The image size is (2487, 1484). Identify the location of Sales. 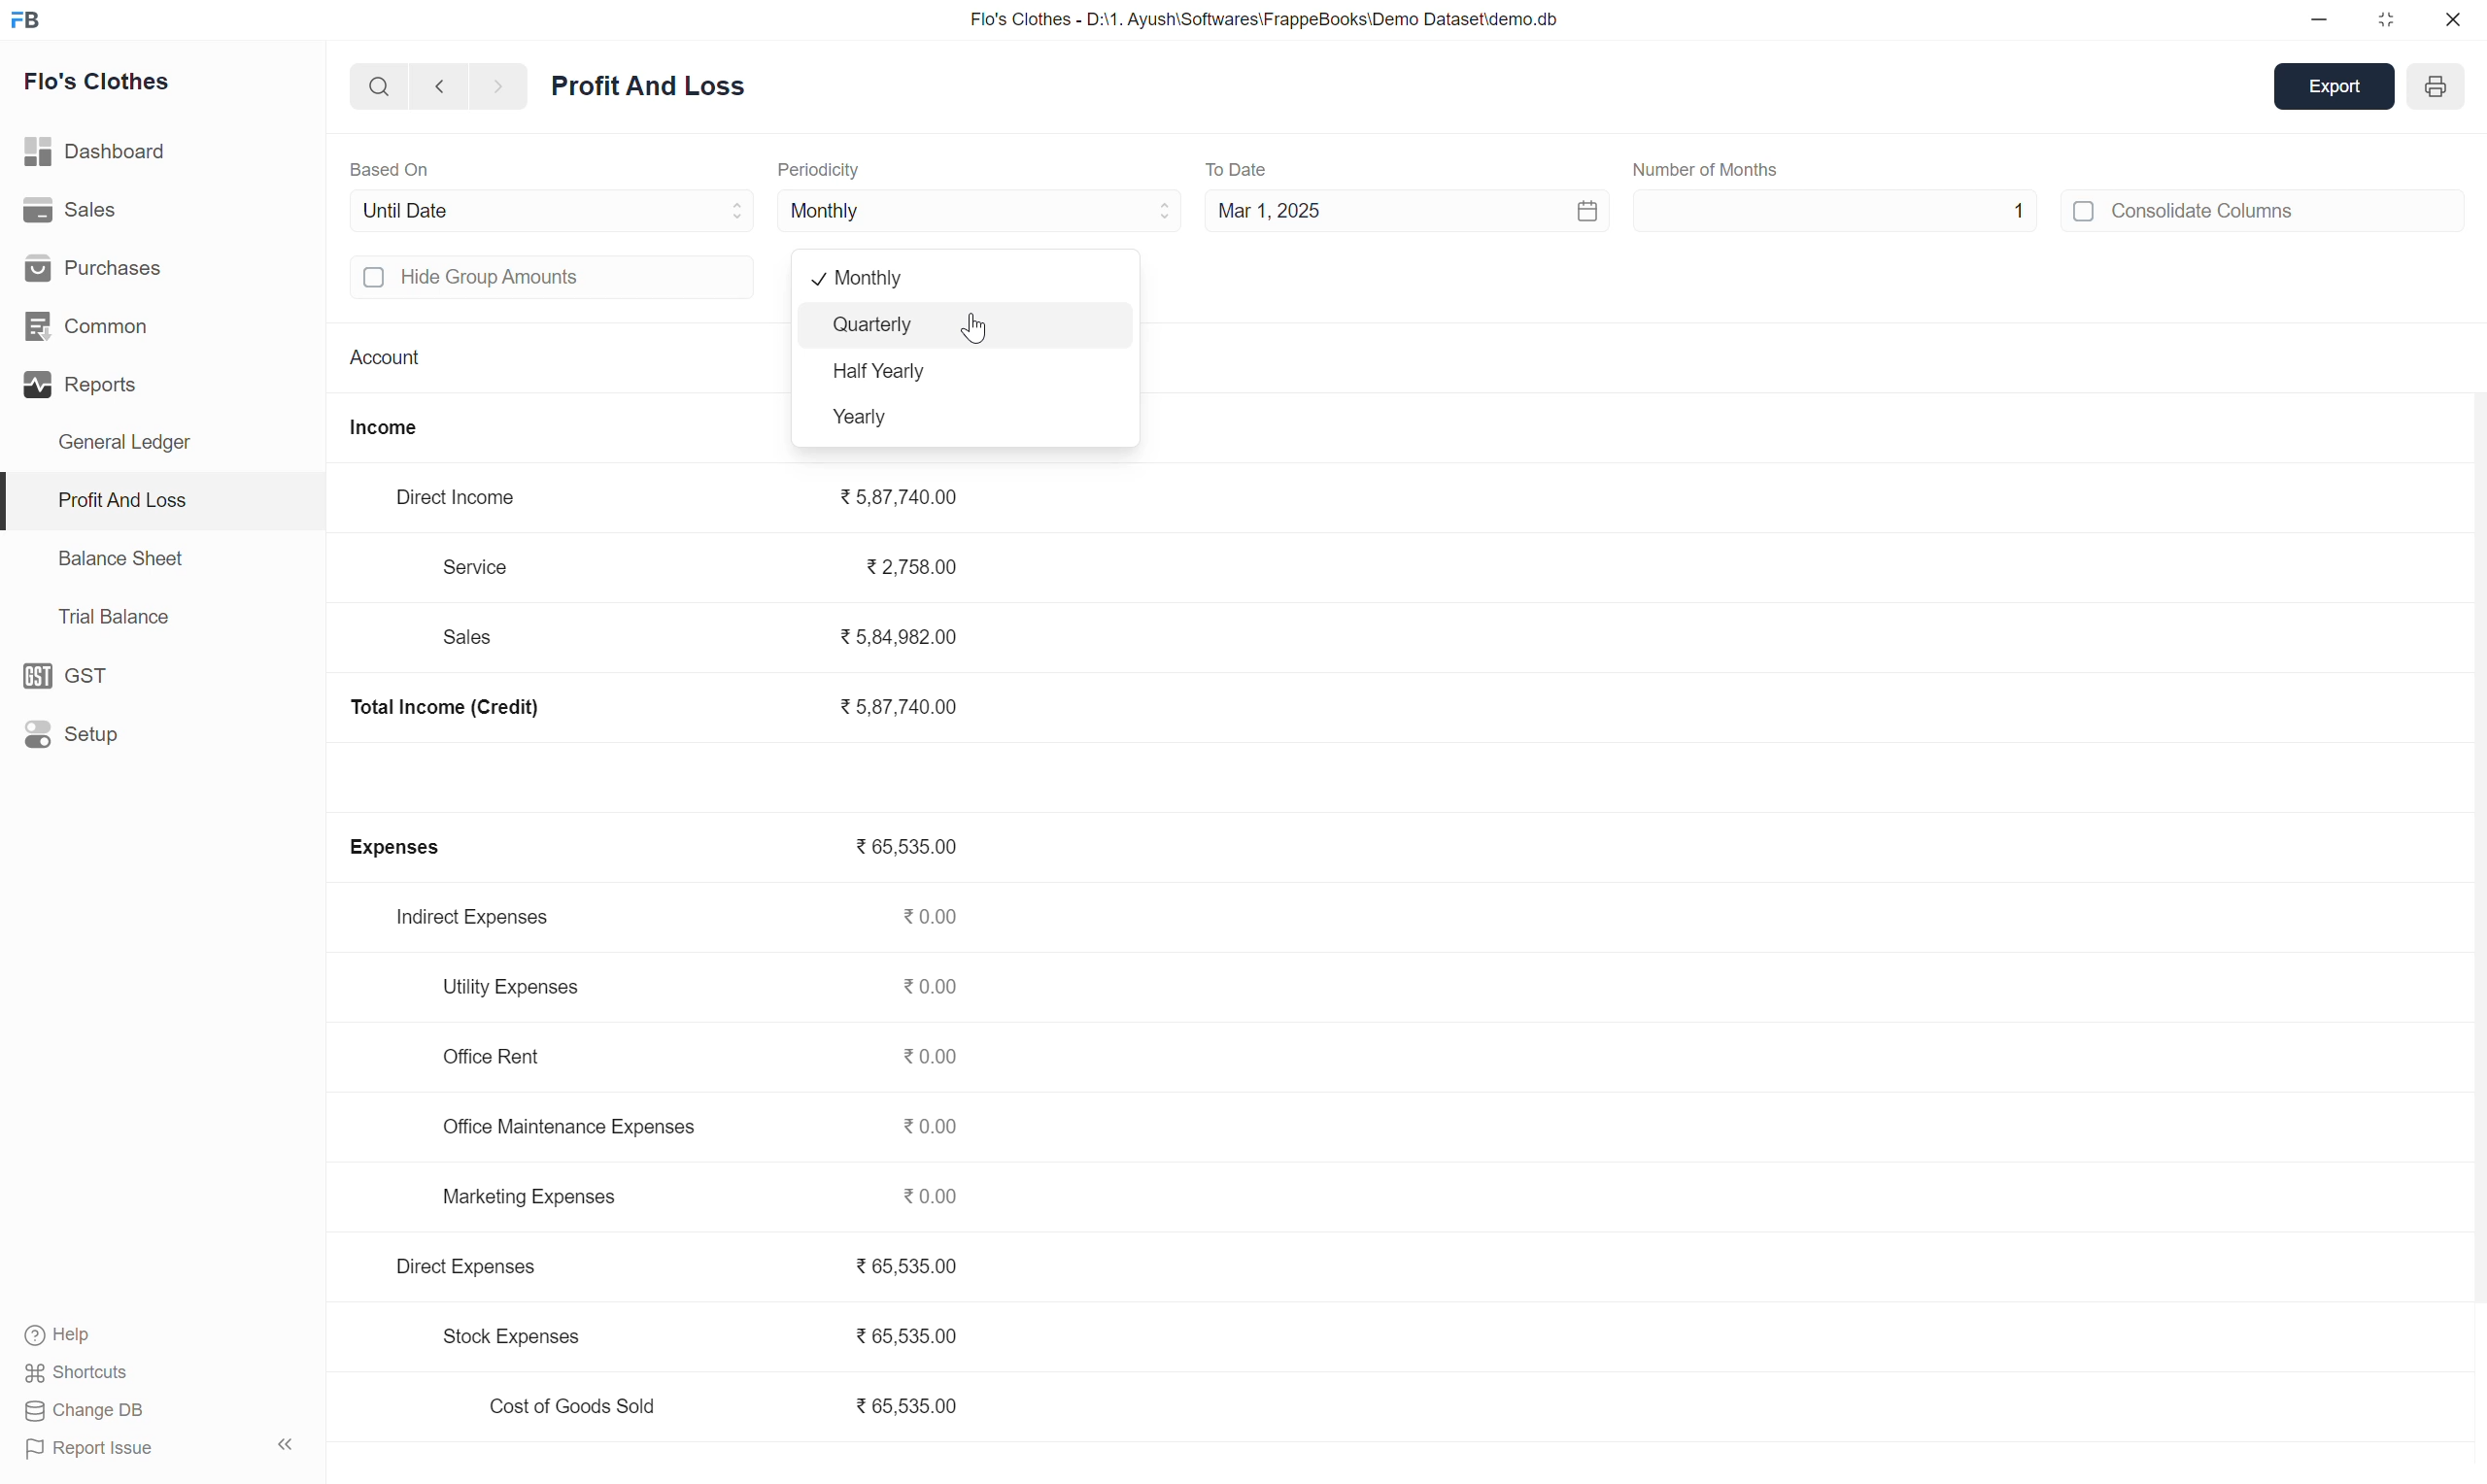
(68, 213).